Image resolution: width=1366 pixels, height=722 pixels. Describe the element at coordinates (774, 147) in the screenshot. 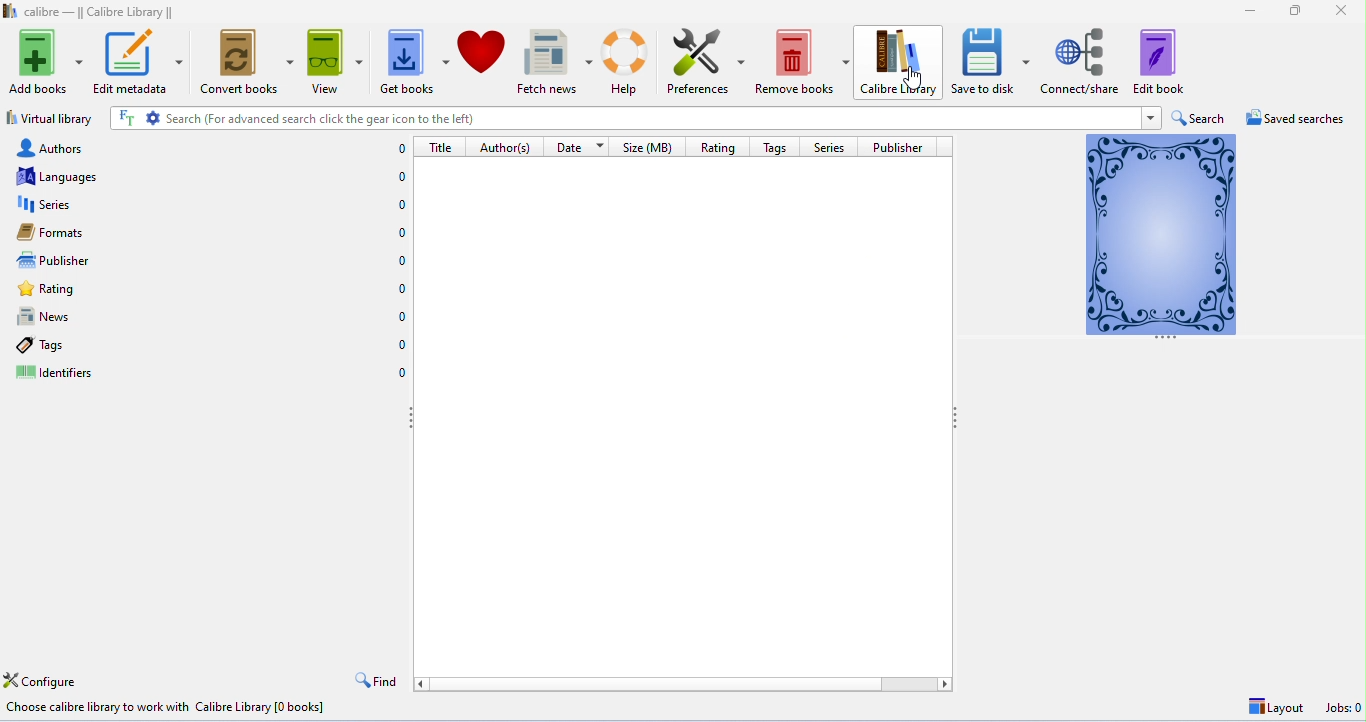

I see `tags` at that location.